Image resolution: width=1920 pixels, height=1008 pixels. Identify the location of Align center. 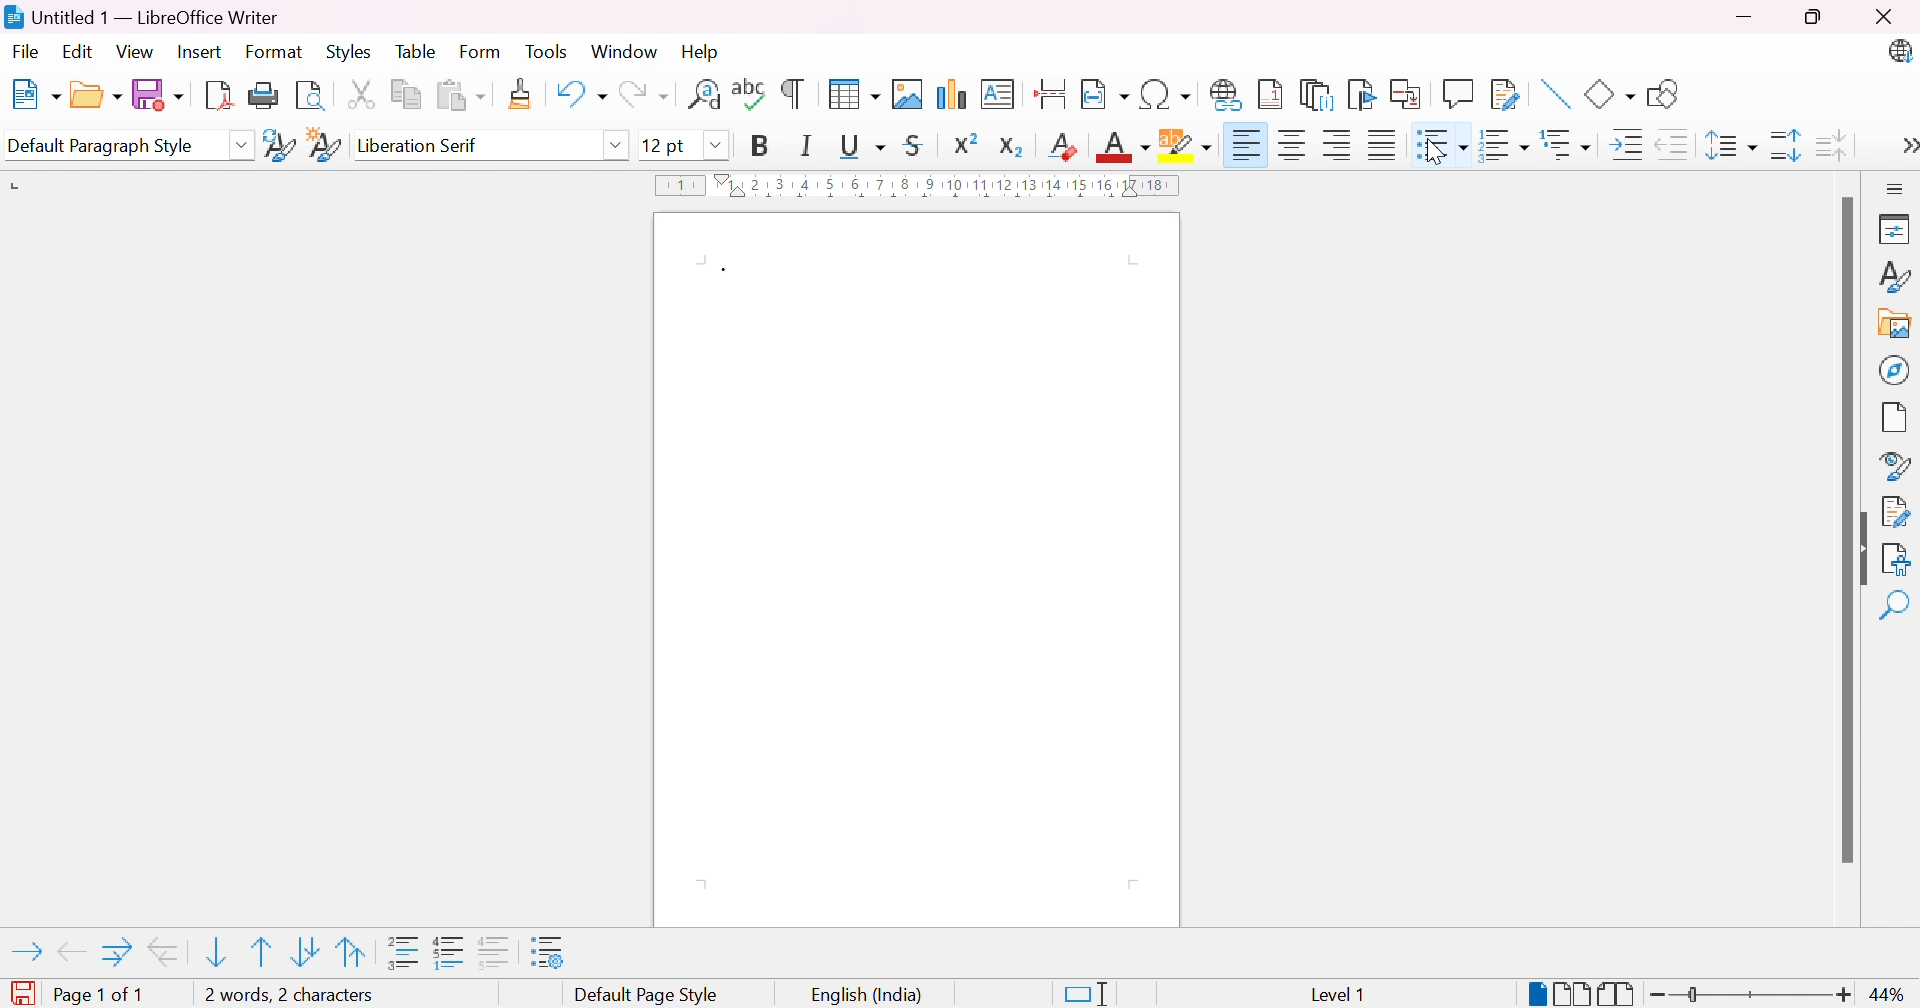
(1293, 145).